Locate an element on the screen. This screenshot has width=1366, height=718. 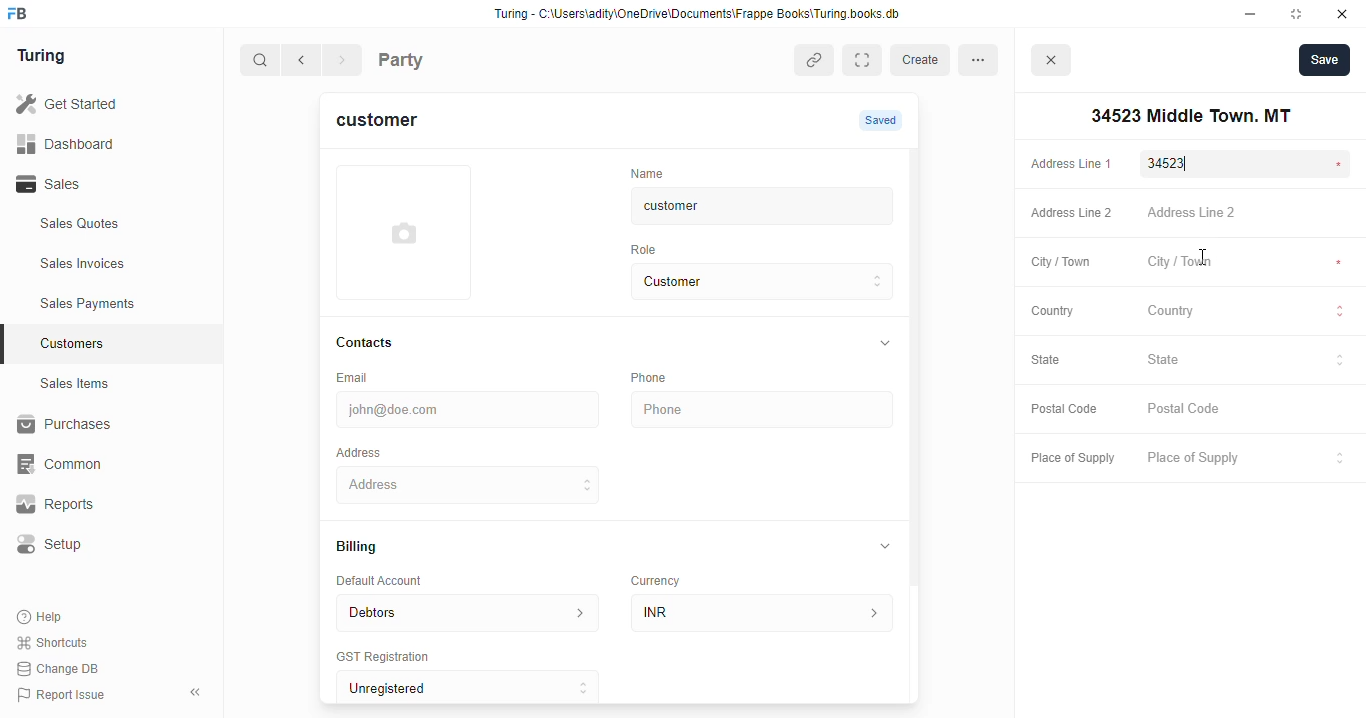
Address Line 2 is located at coordinates (1248, 214).